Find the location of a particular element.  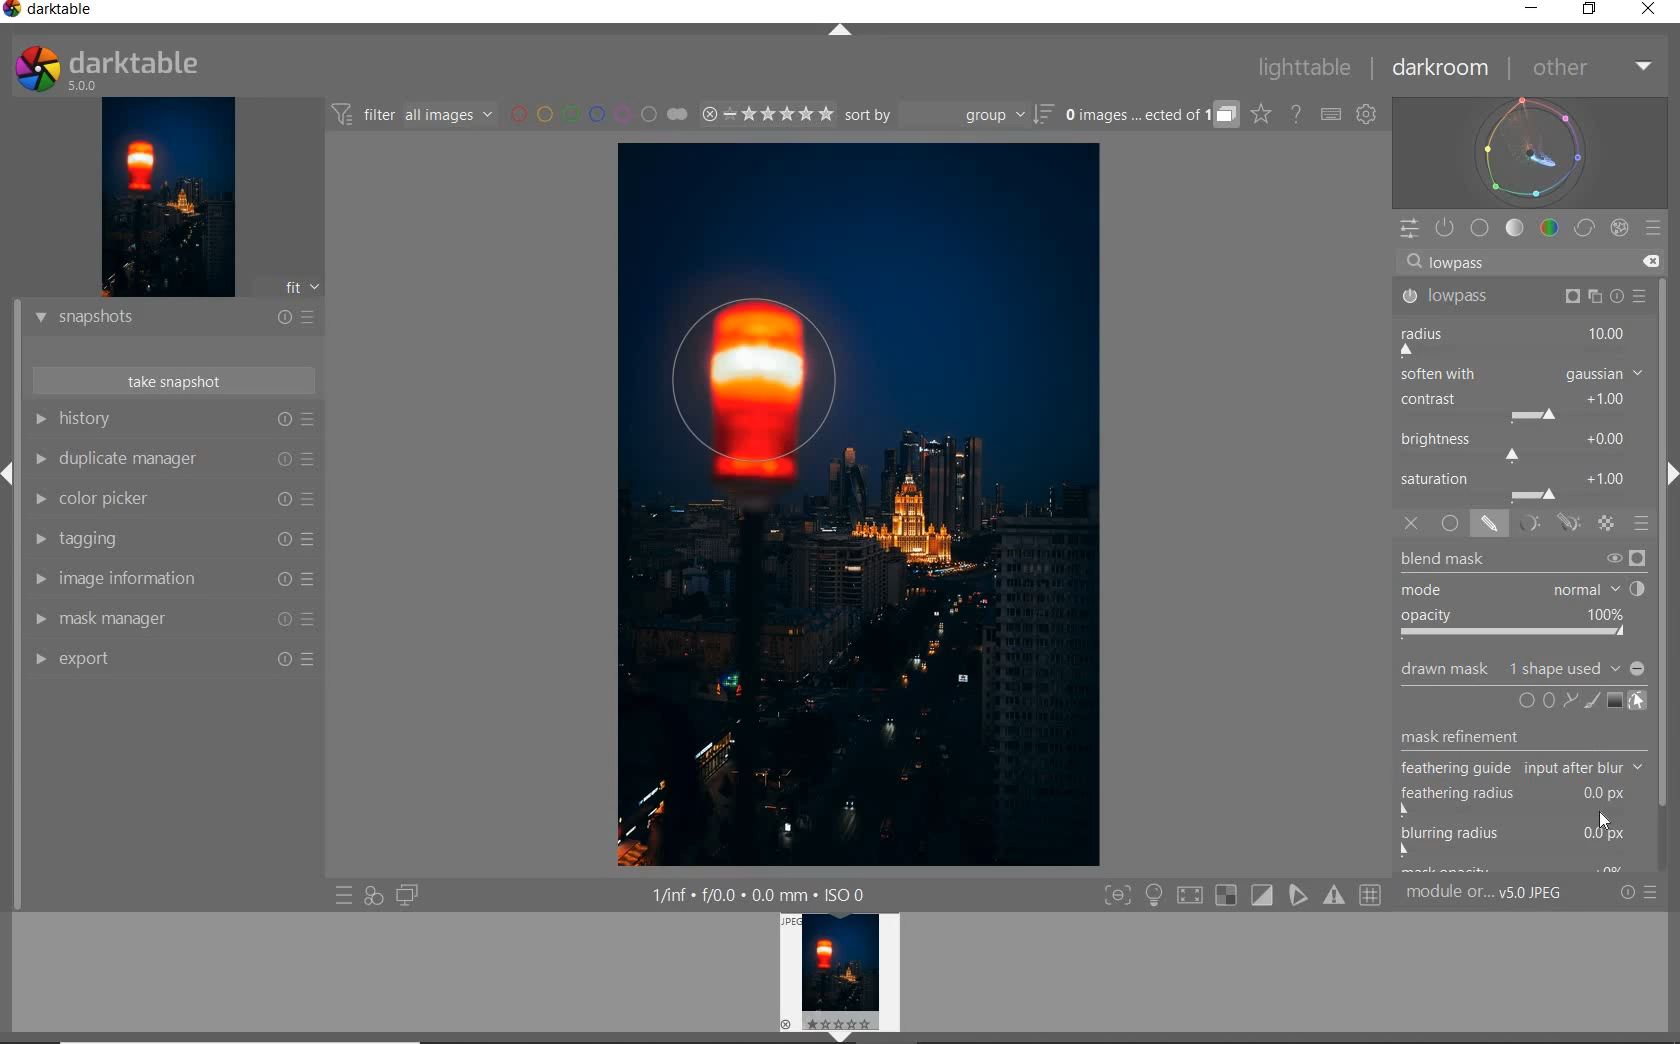

TAKE SNAPSHOT is located at coordinates (172, 382).